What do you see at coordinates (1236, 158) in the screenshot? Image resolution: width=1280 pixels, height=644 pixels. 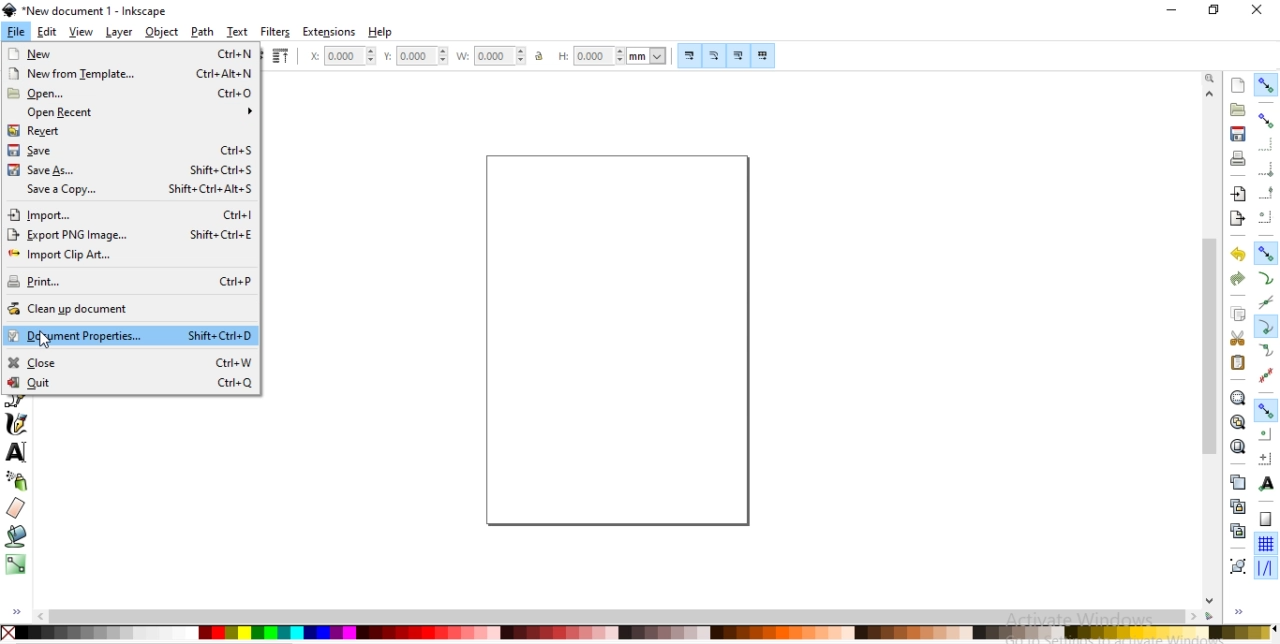 I see `print document` at bounding box center [1236, 158].